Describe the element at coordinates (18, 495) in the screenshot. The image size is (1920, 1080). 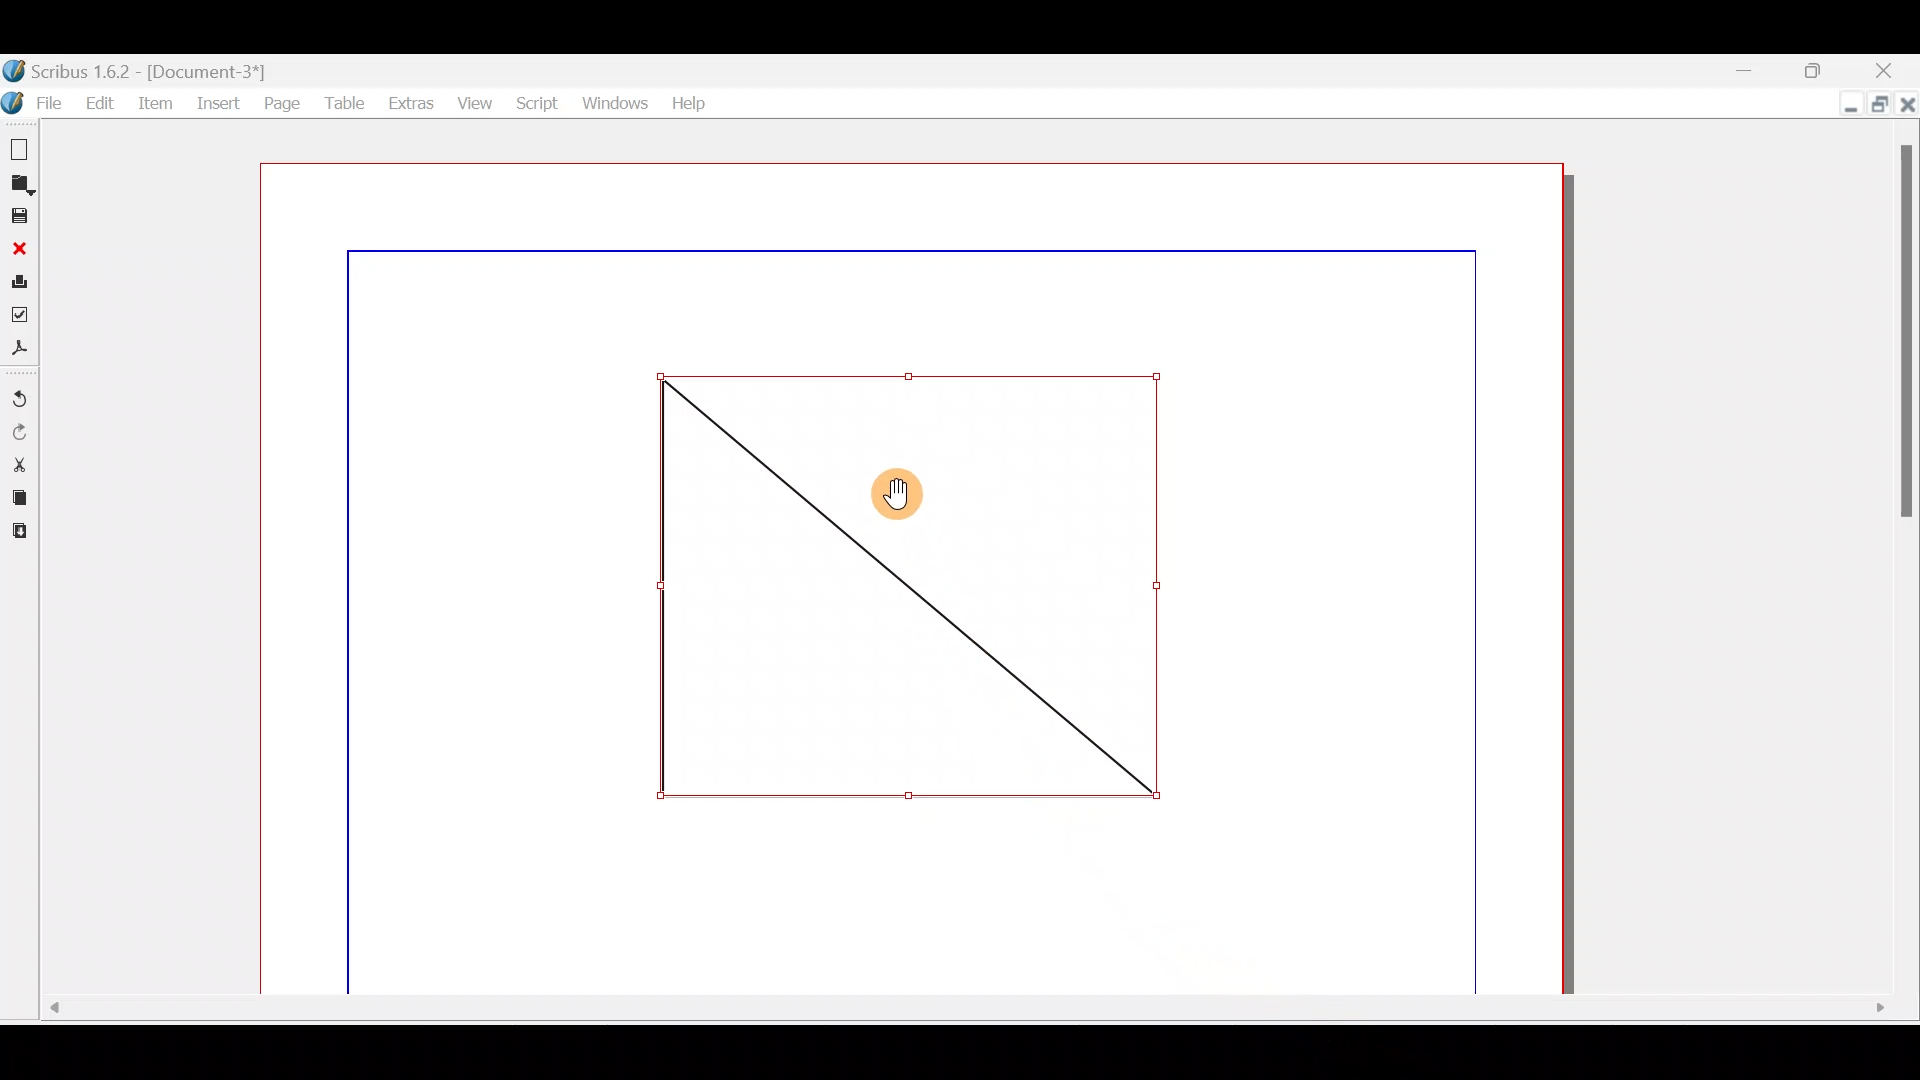
I see `Copy` at that location.